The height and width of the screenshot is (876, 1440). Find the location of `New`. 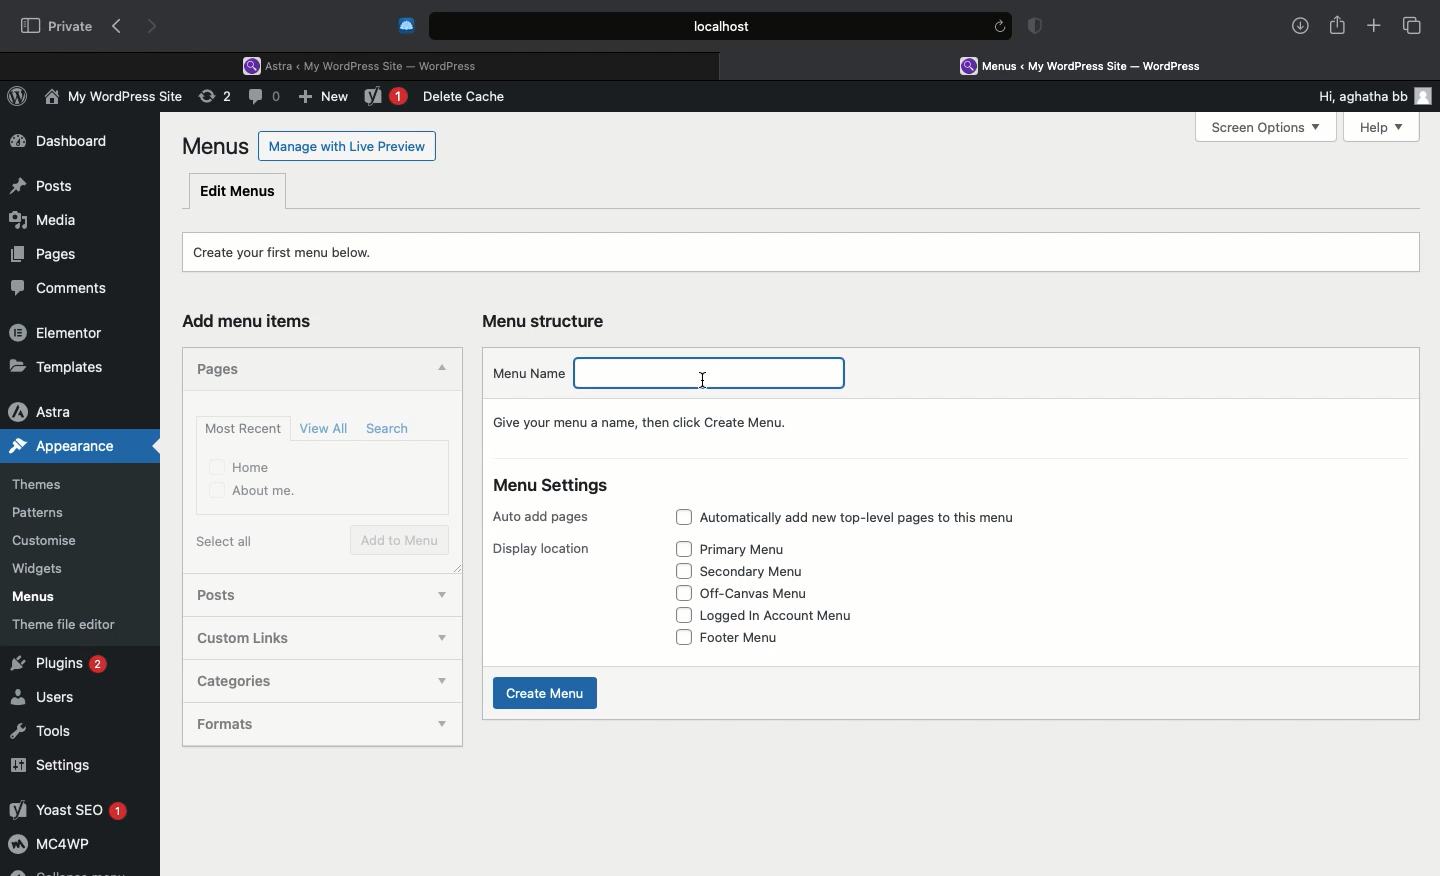

New is located at coordinates (326, 99).